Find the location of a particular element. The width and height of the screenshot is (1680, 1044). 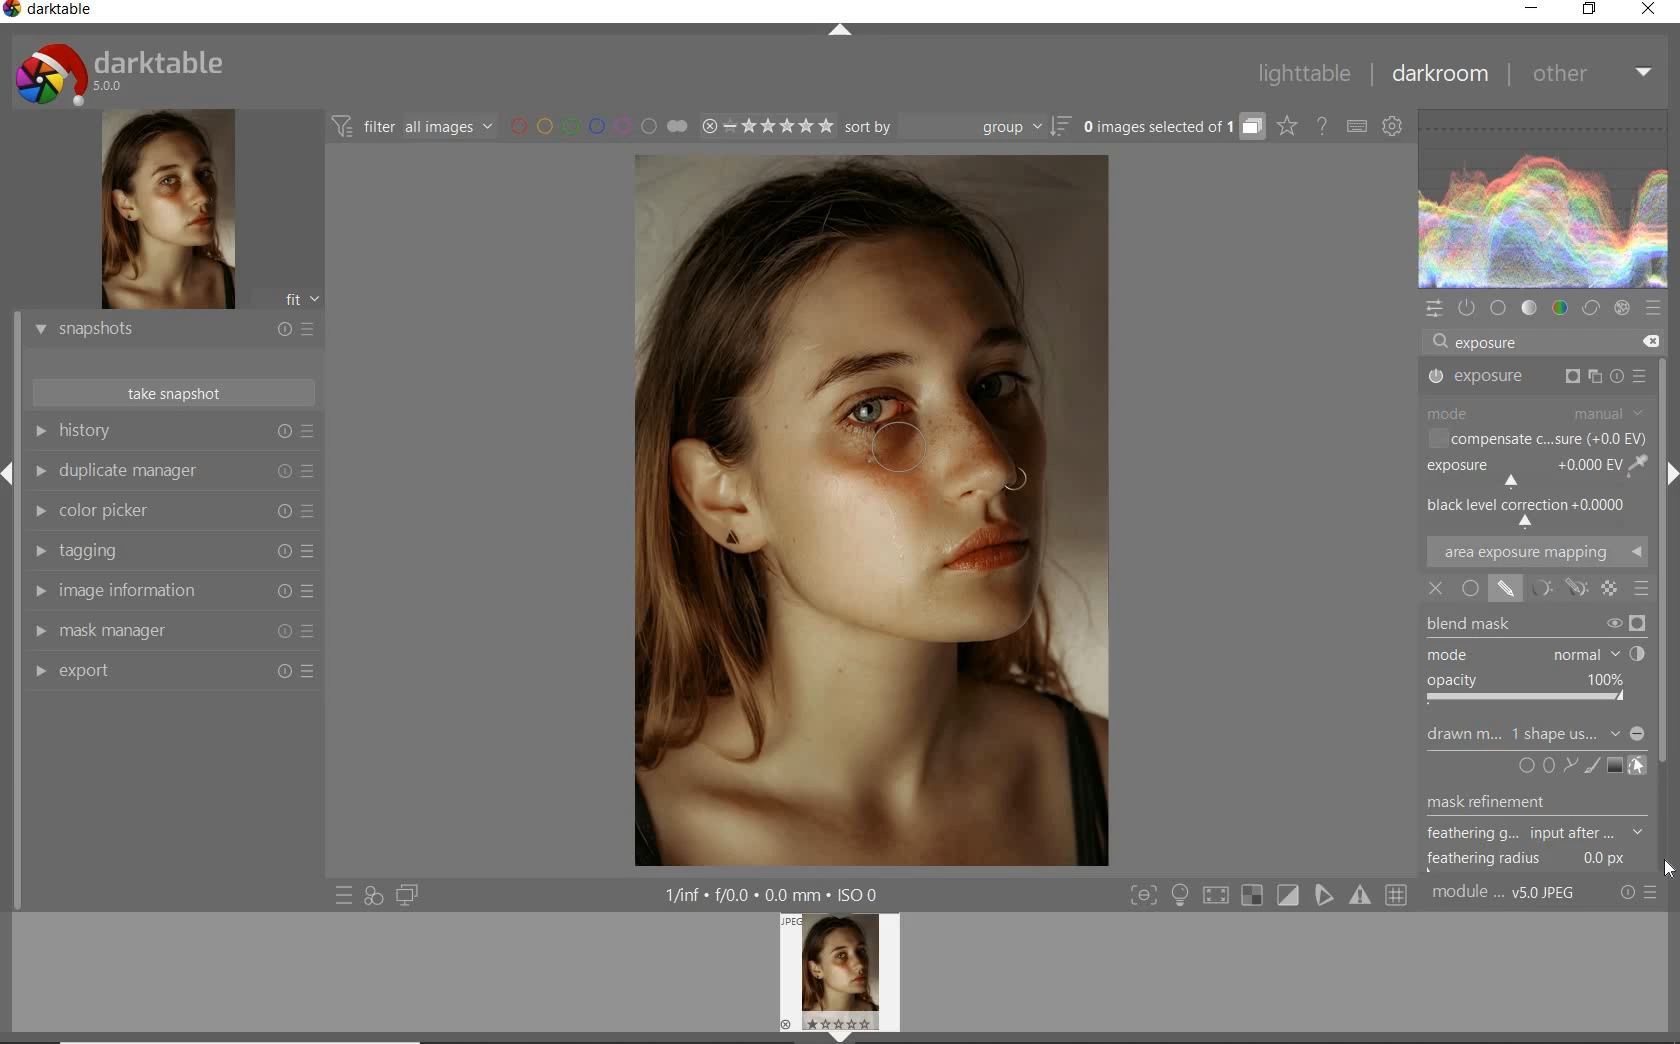

range rating of selected images is located at coordinates (768, 125).